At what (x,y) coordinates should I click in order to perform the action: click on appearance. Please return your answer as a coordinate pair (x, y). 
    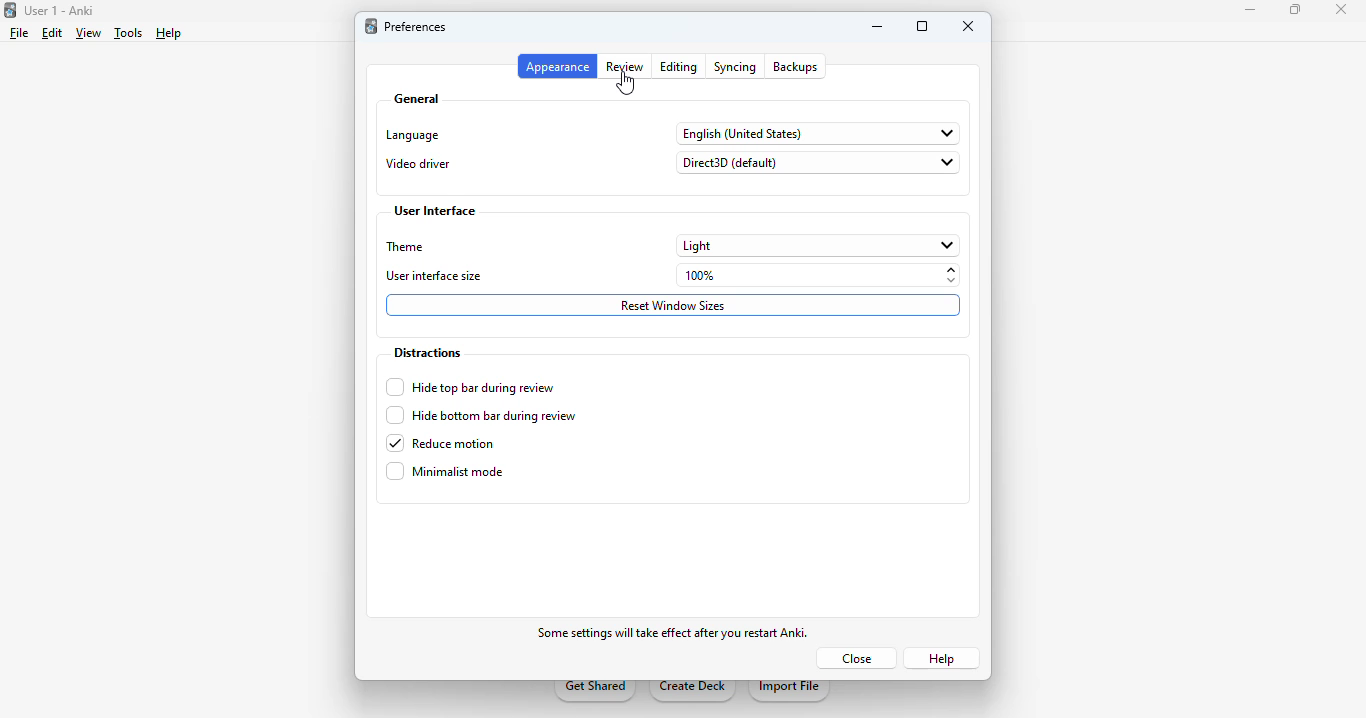
    Looking at the image, I should click on (557, 66).